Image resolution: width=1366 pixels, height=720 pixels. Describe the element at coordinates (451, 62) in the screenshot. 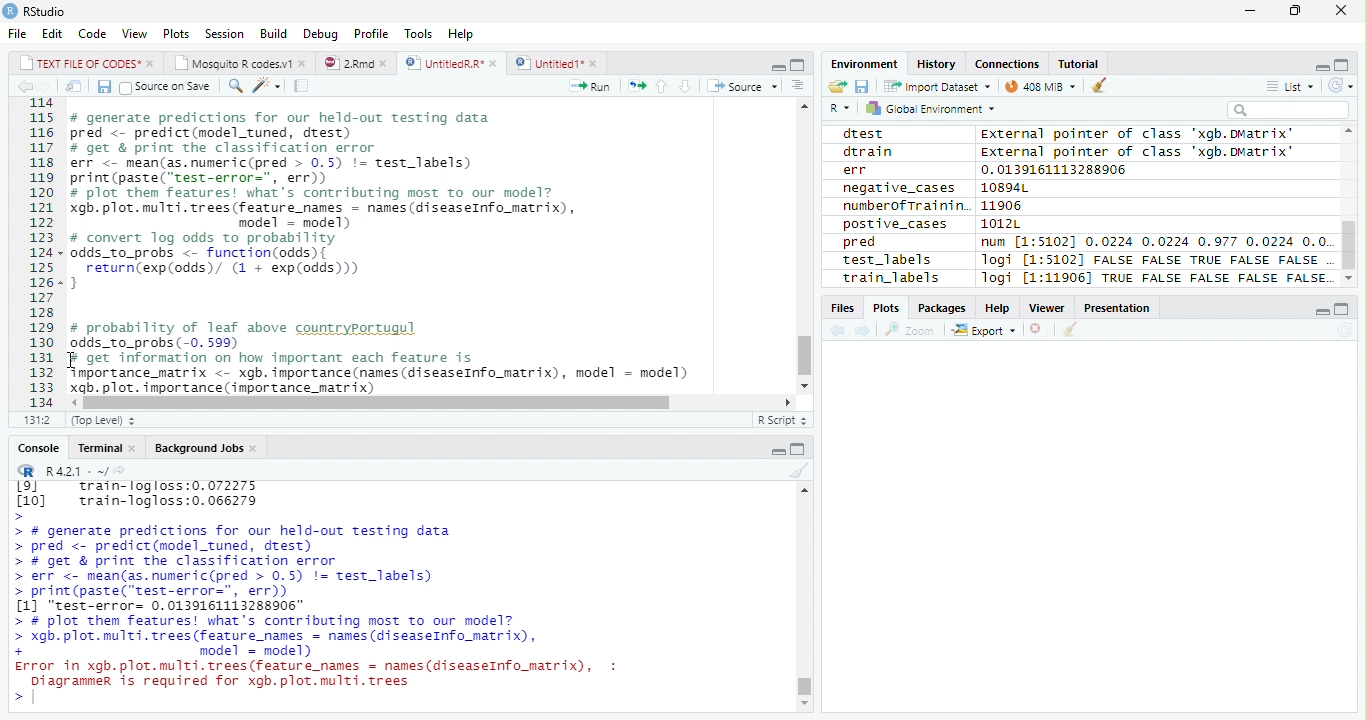

I see `UntitiedR.R* ` at that location.